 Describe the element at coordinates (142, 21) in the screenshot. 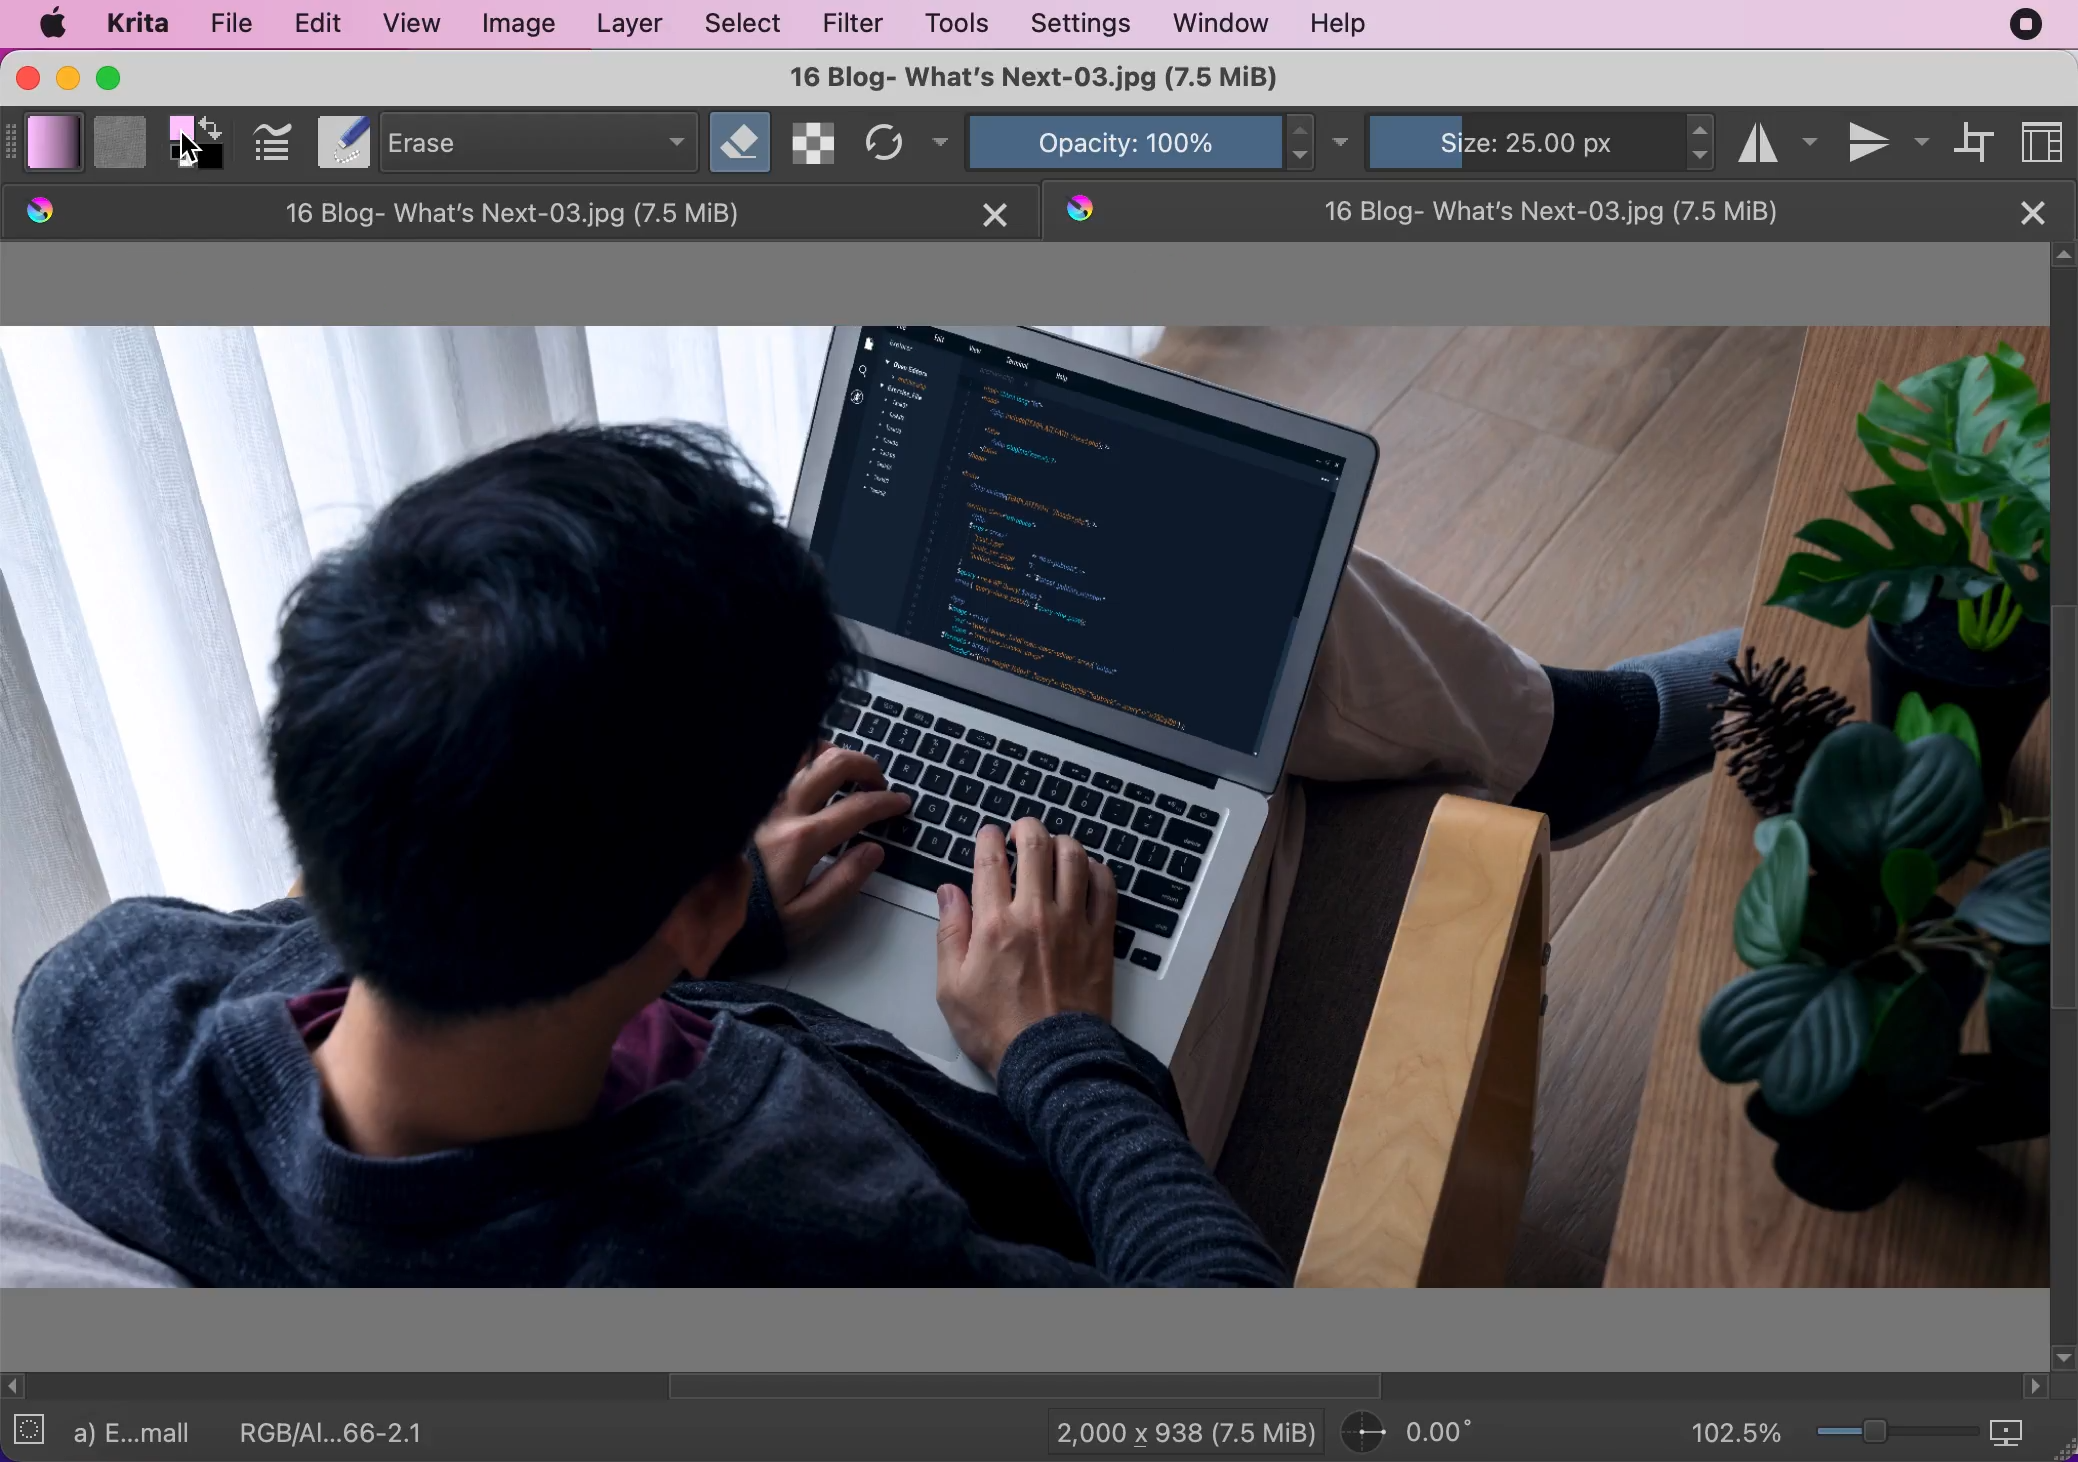

I see `krita` at that location.